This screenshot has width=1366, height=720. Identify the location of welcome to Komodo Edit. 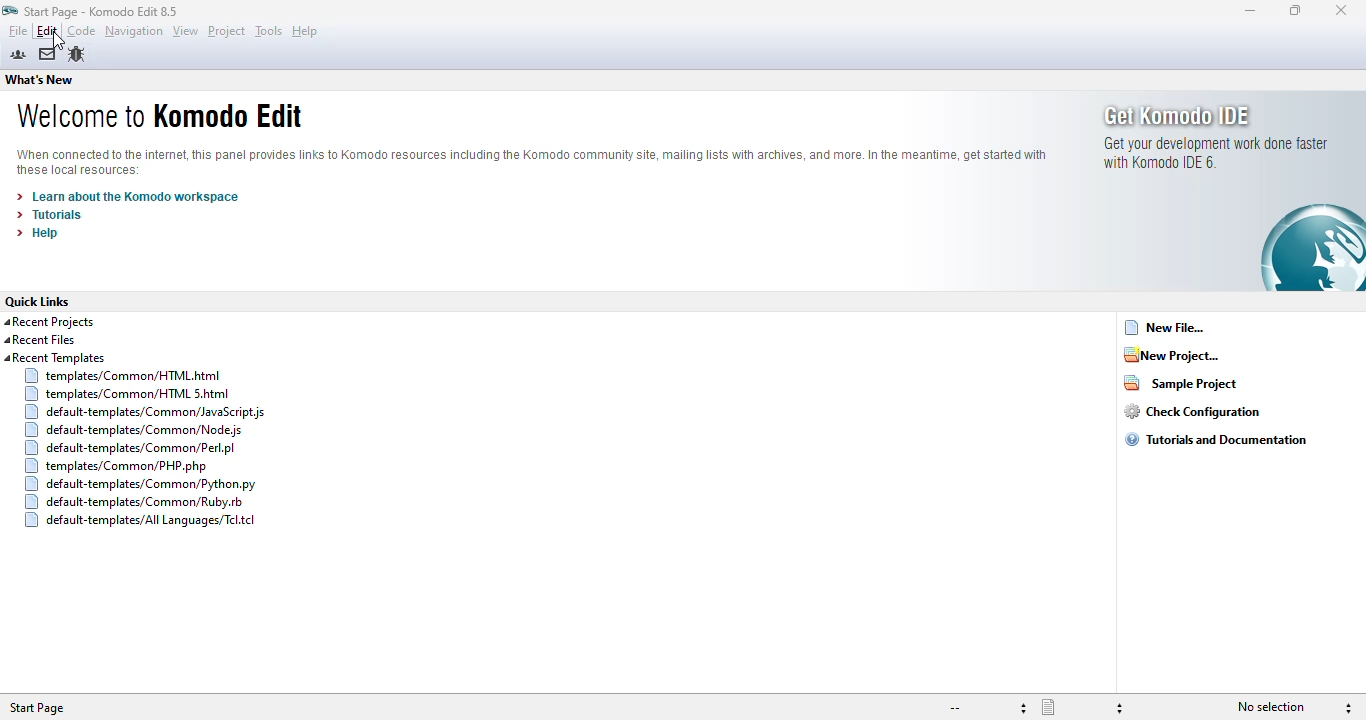
(160, 114).